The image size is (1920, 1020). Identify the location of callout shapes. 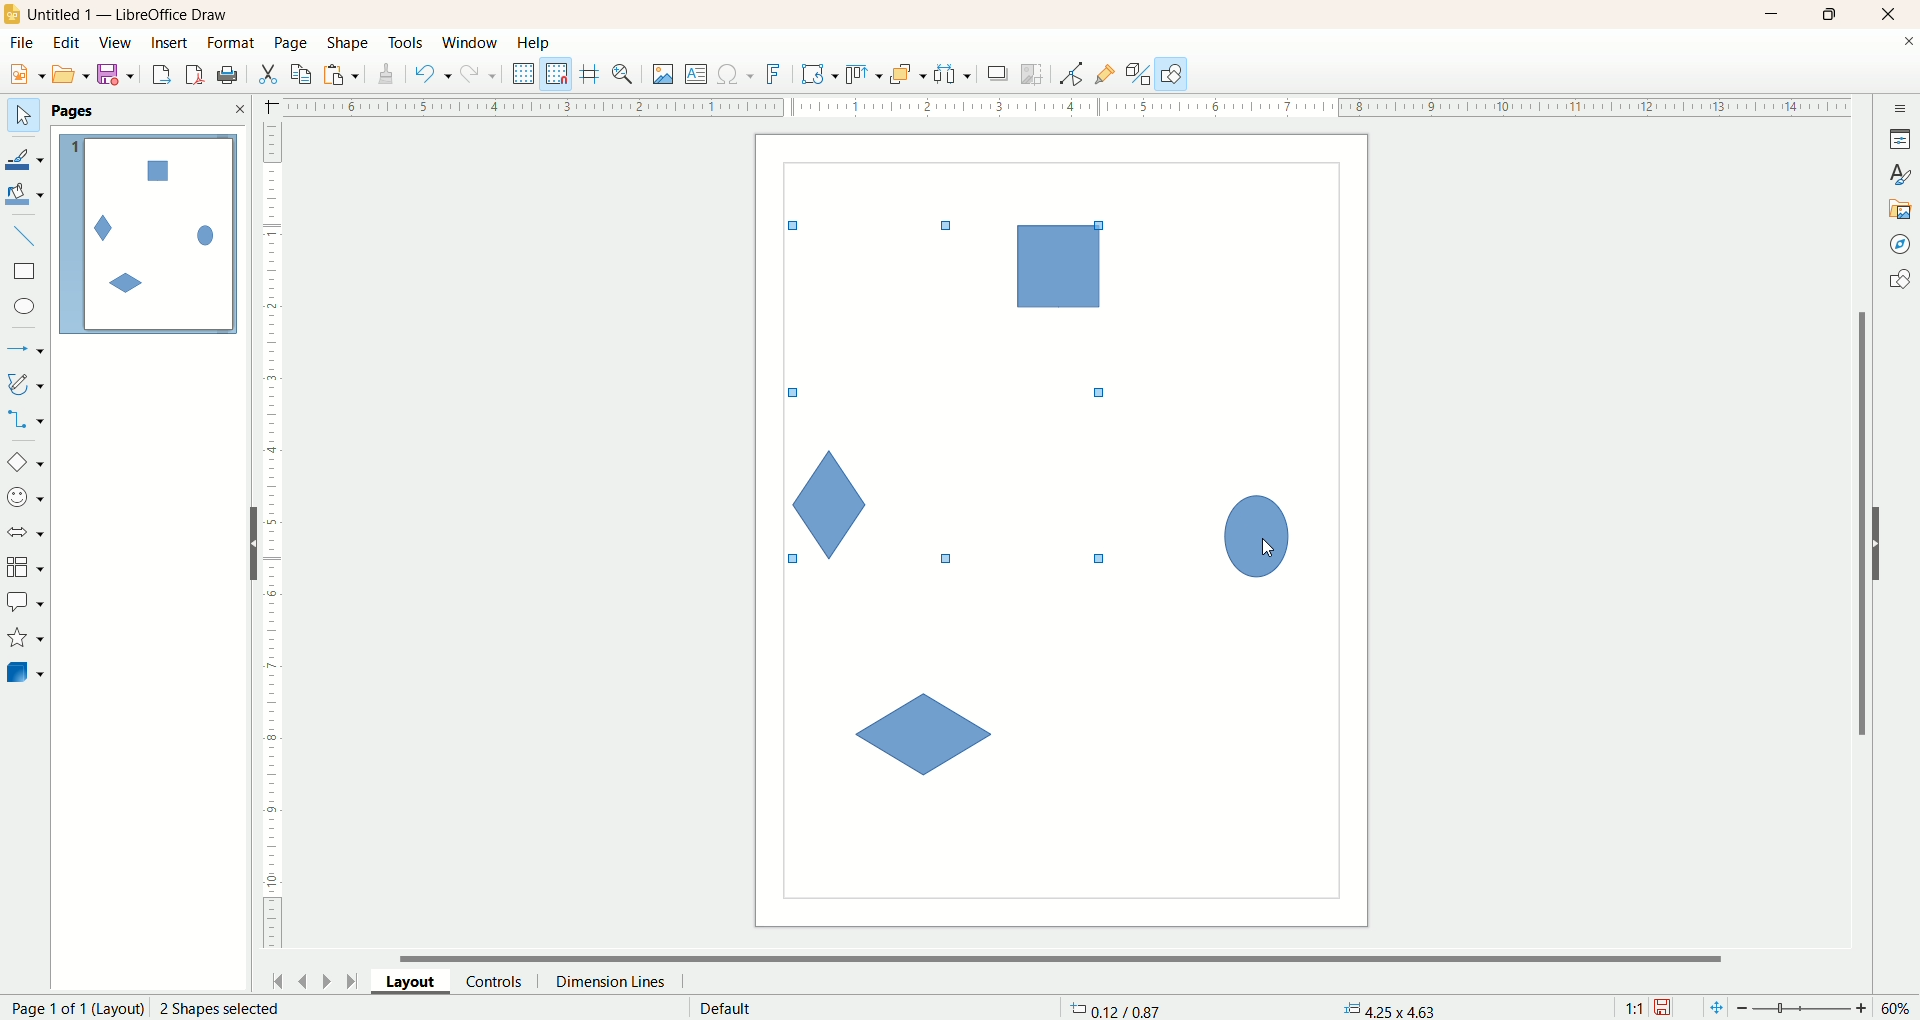
(25, 603).